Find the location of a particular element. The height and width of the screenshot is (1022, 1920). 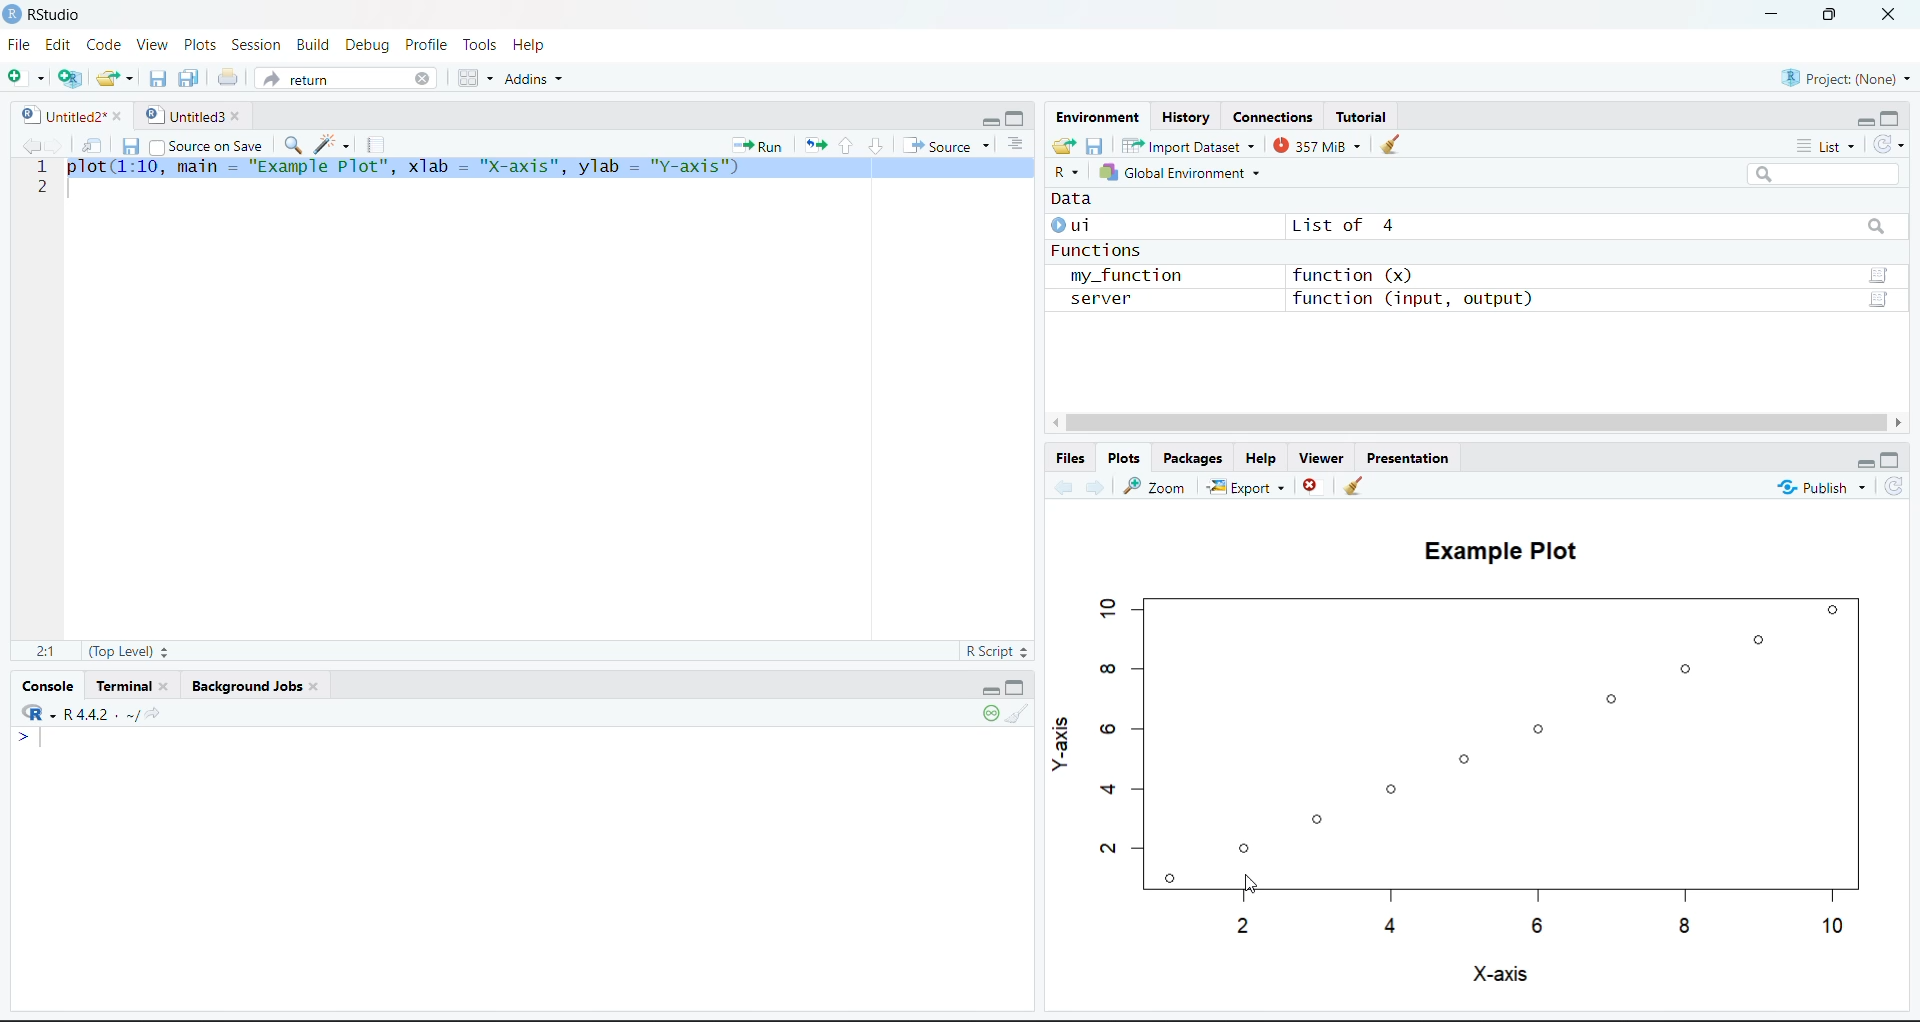

Import Dataset is located at coordinates (1186, 145).